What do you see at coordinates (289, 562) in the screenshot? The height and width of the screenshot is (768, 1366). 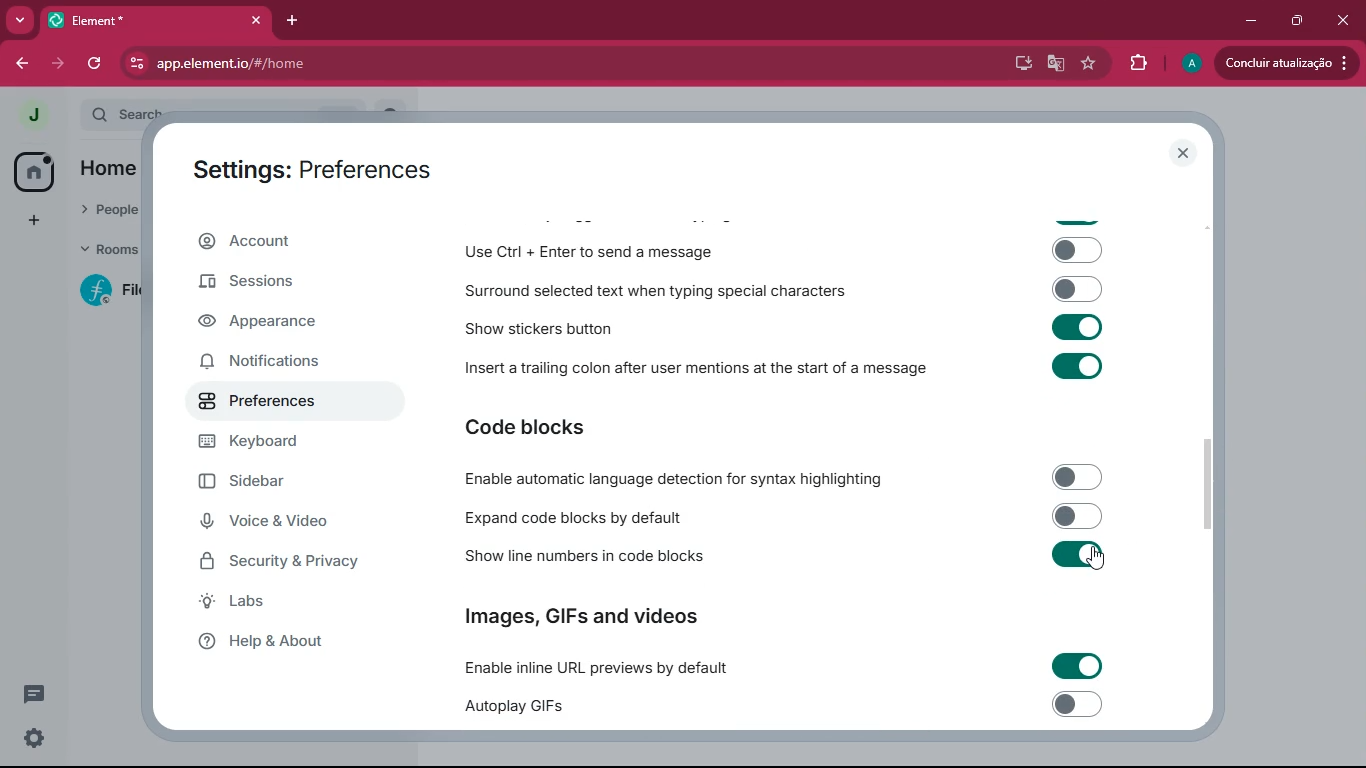 I see `security & Privacy` at bounding box center [289, 562].